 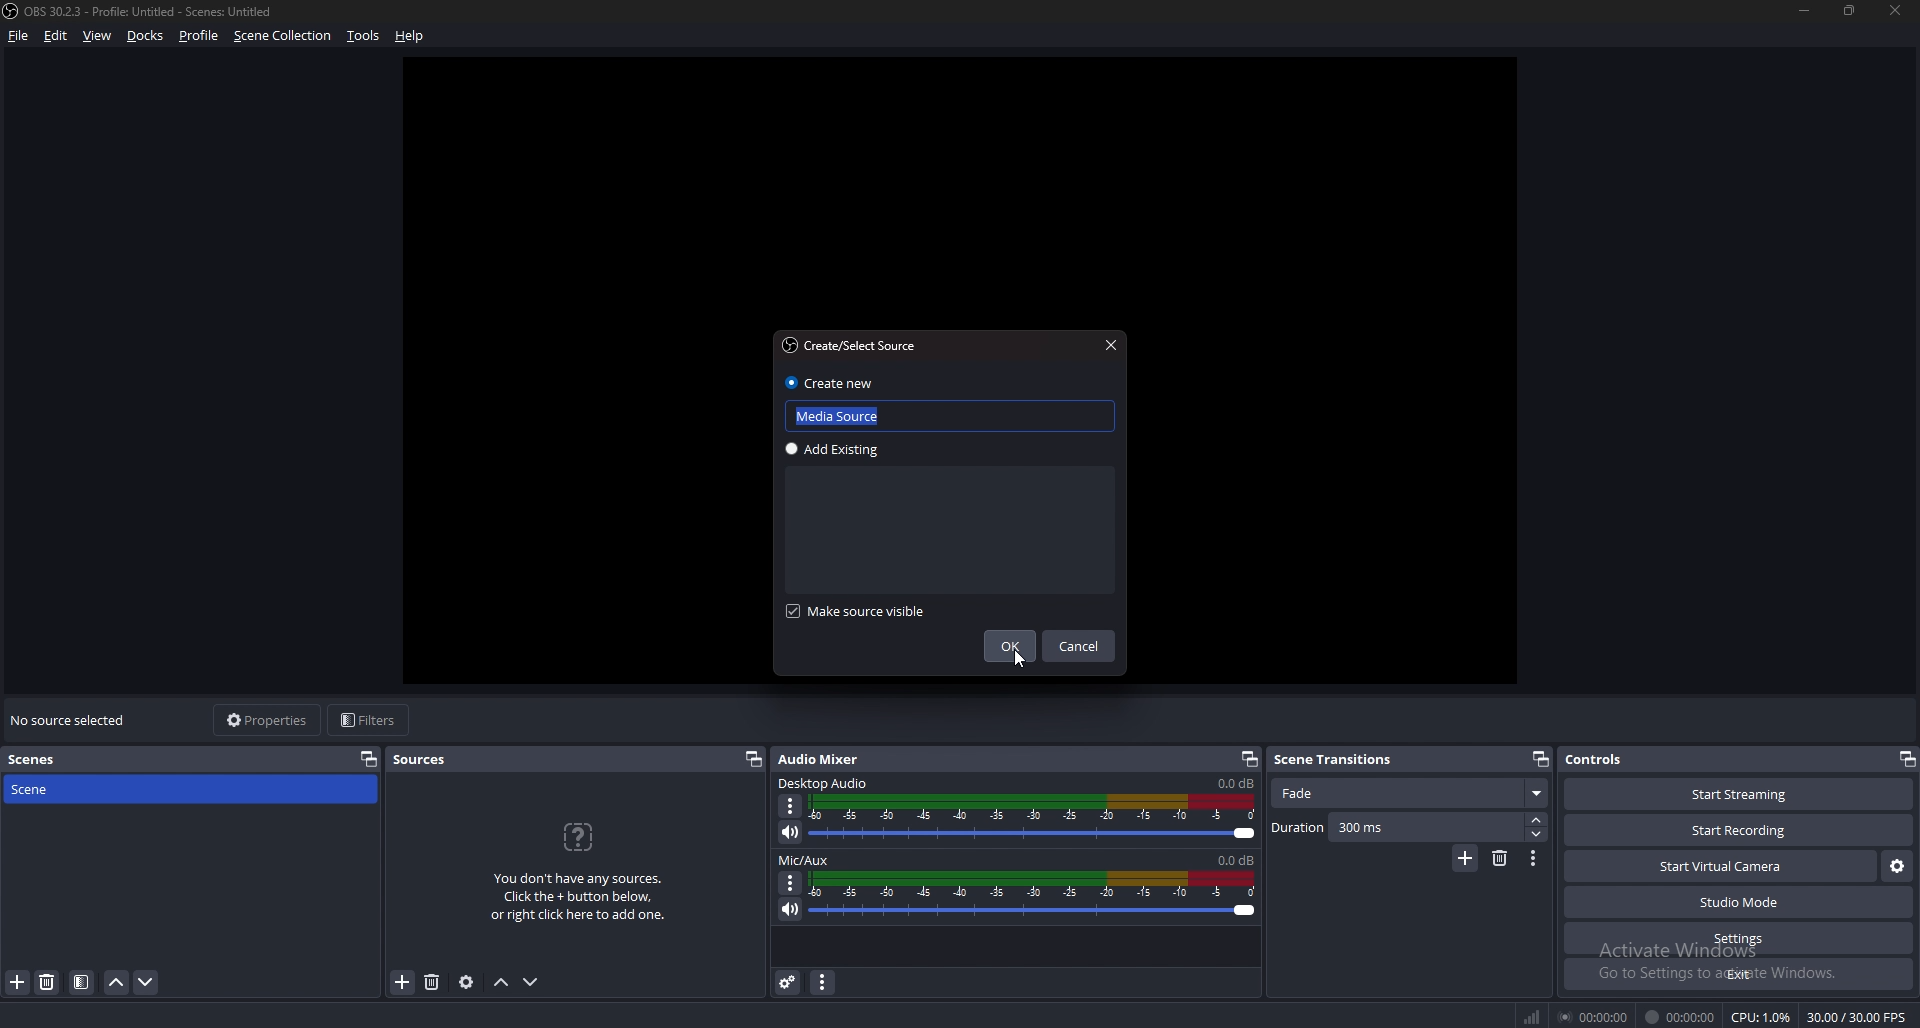 I want to click on Scene collection, so click(x=283, y=35).